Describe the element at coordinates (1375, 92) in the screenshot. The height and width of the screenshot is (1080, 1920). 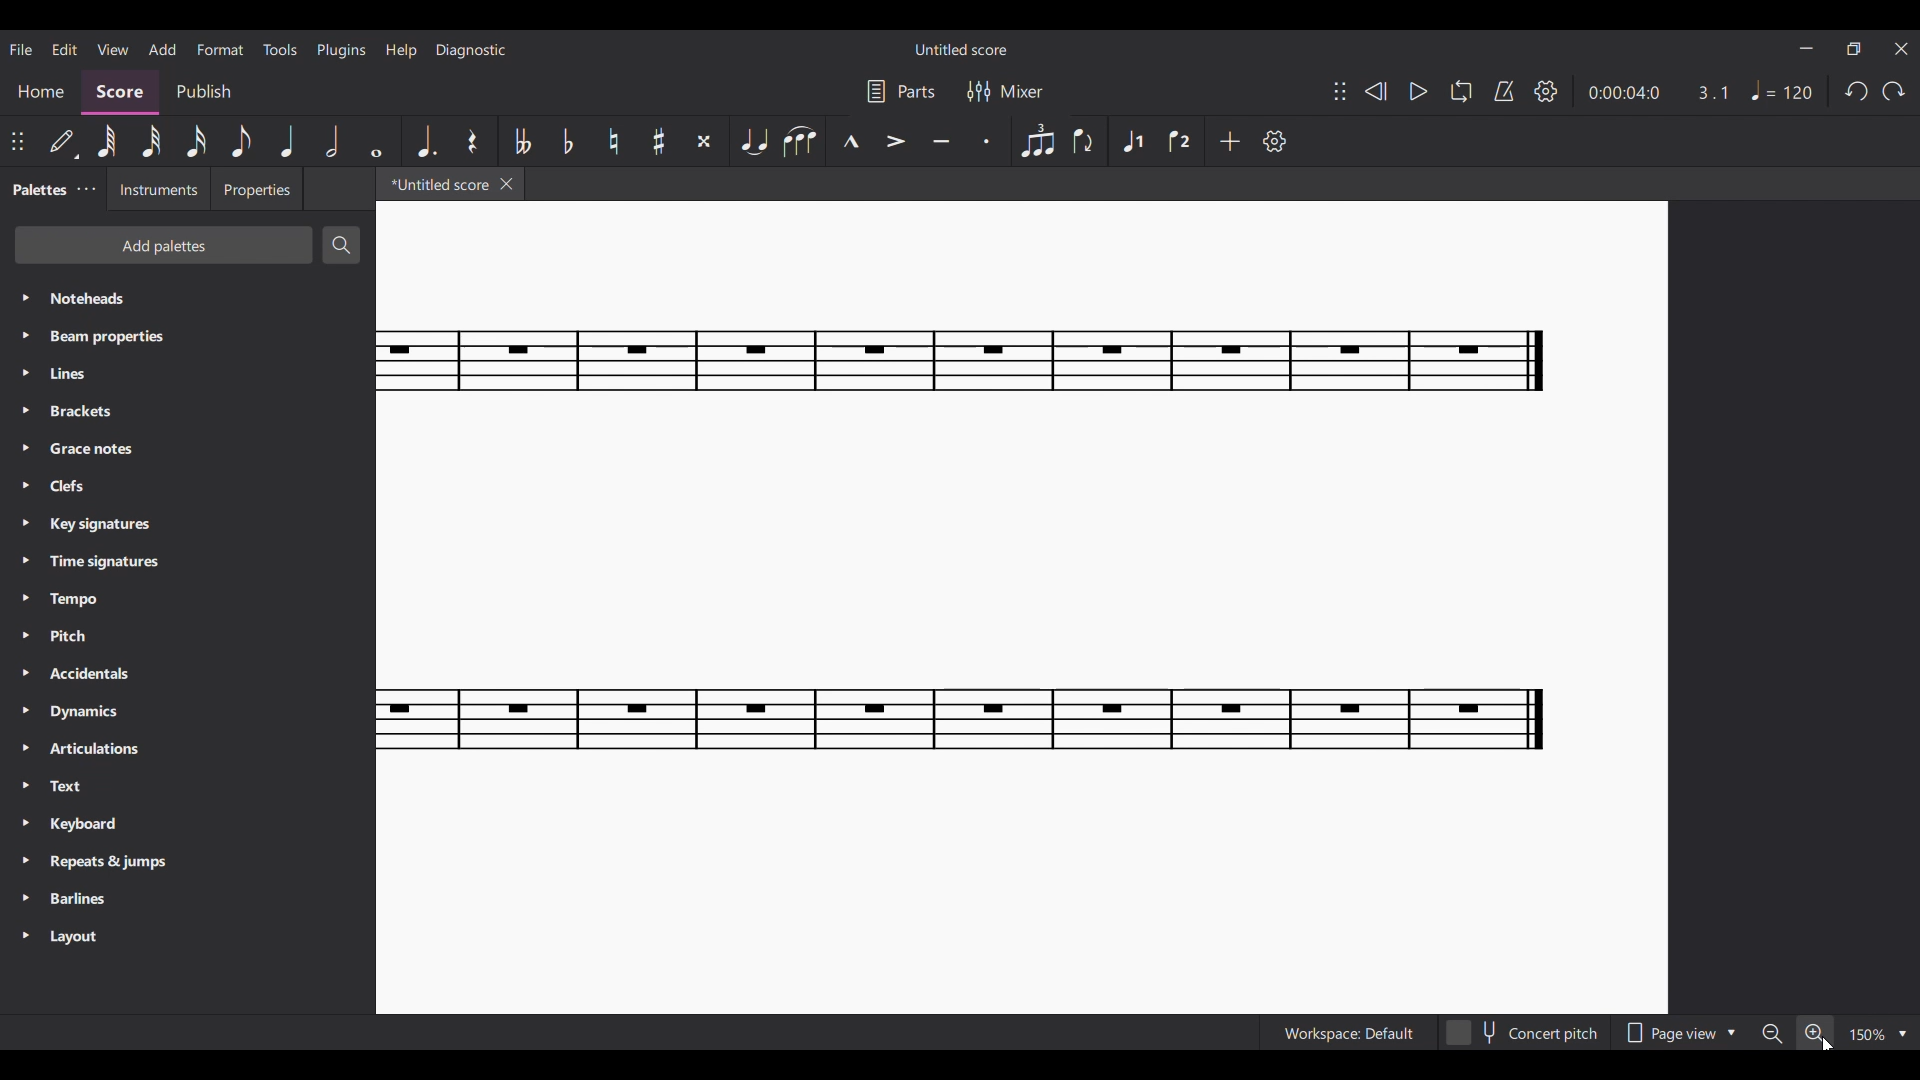
I see `Rewind` at that location.